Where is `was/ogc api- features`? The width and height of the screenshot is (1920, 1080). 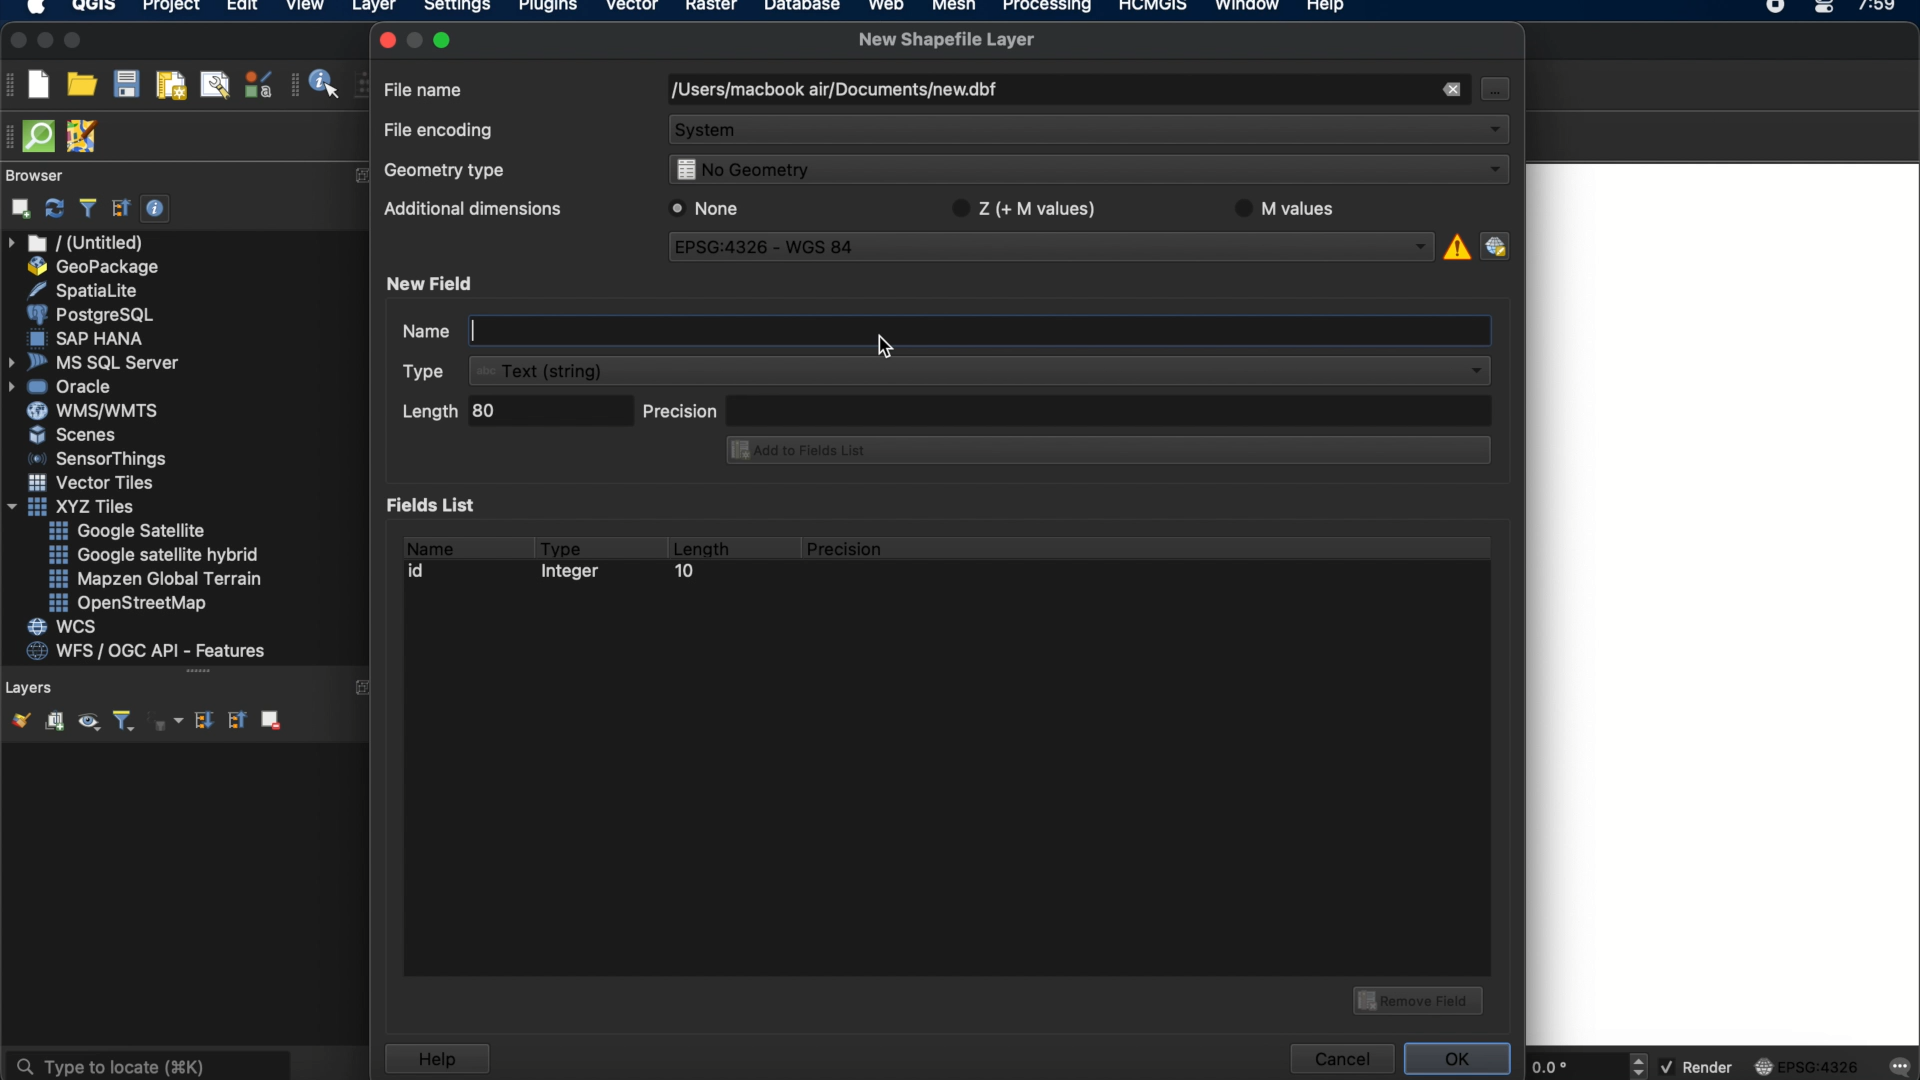 was/ogc api- features is located at coordinates (147, 651).